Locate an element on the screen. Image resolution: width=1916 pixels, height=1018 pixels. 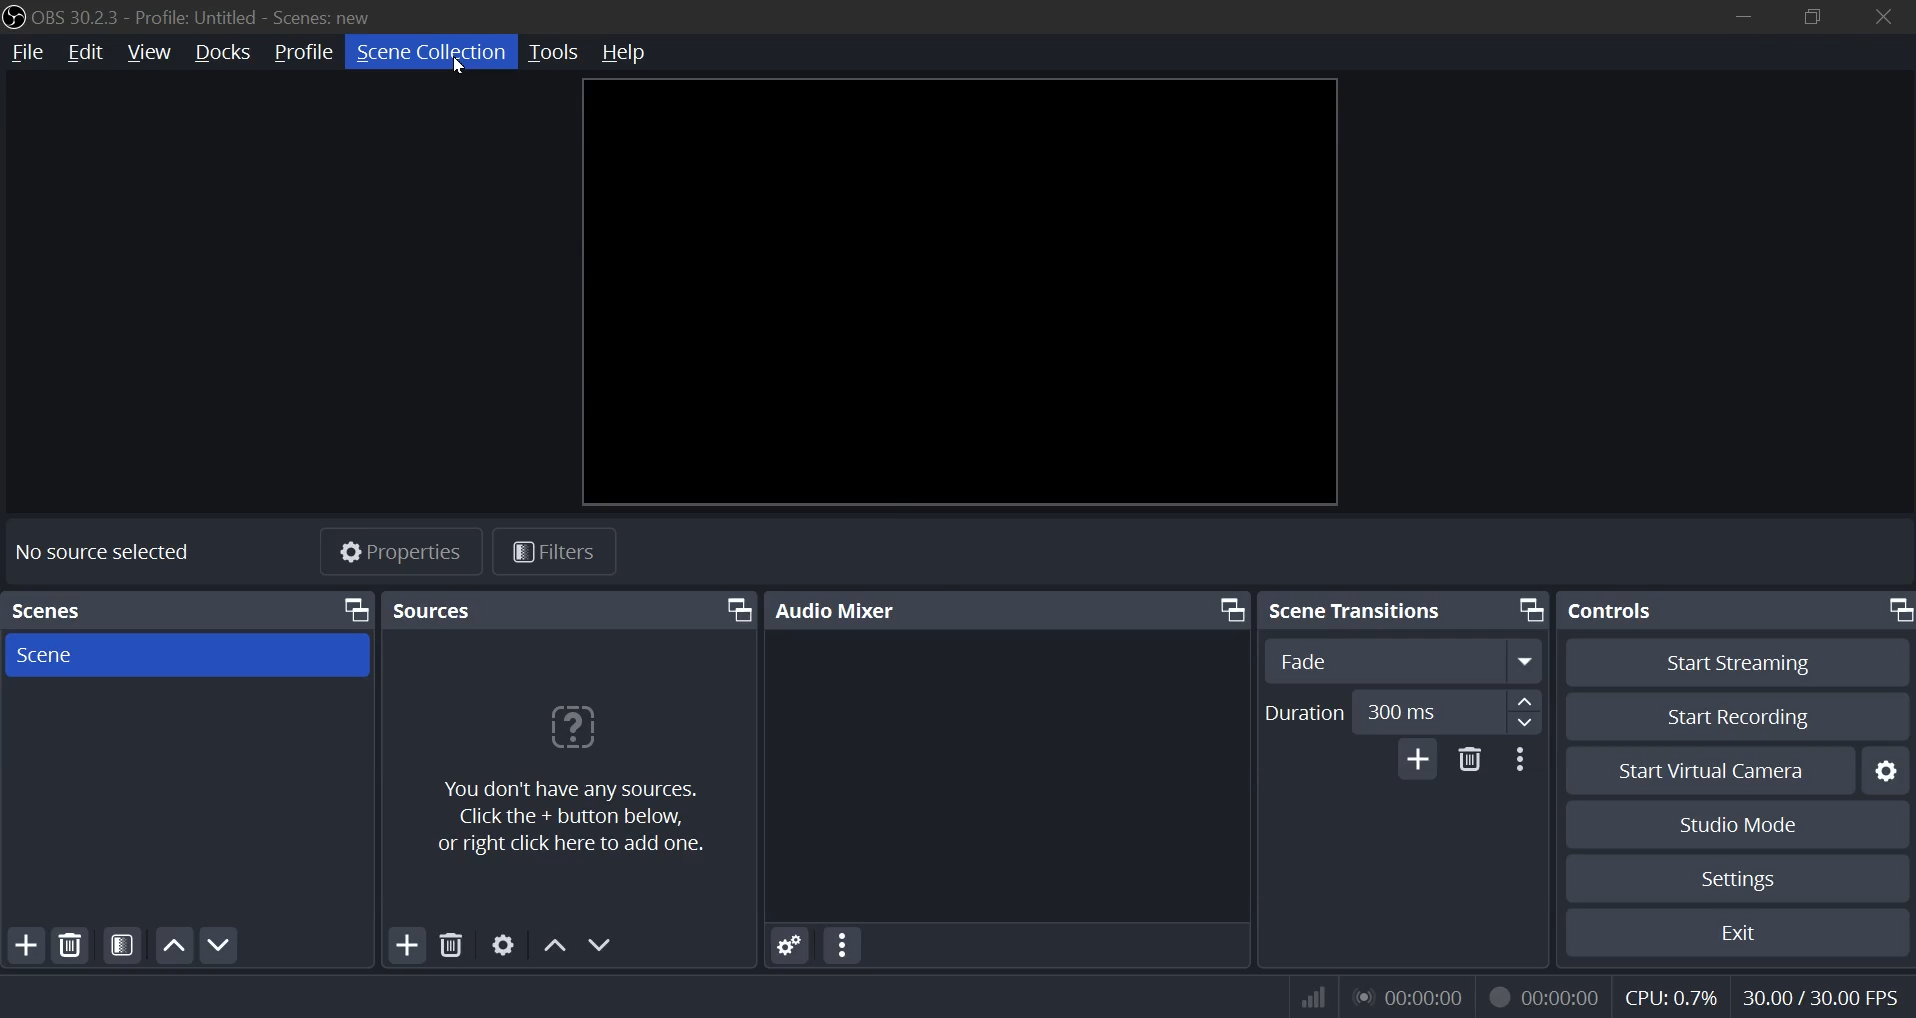
open source filters is located at coordinates (121, 945).